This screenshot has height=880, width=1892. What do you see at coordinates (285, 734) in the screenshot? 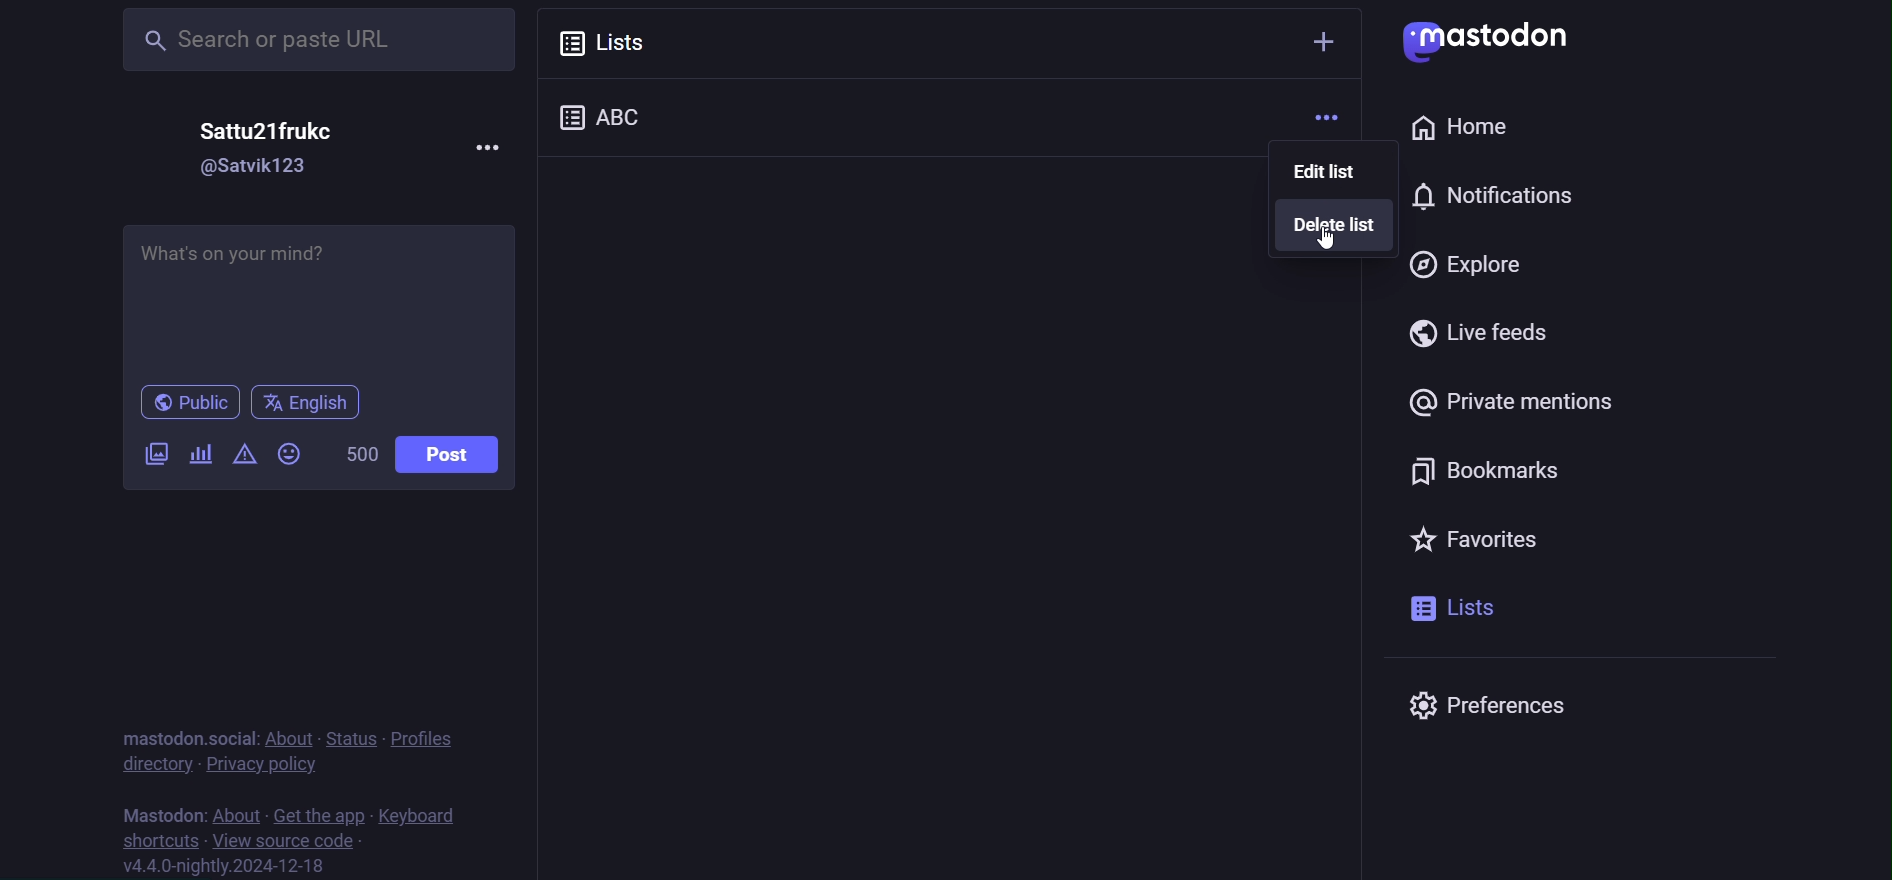
I see `about` at bounding box center [285, 734].